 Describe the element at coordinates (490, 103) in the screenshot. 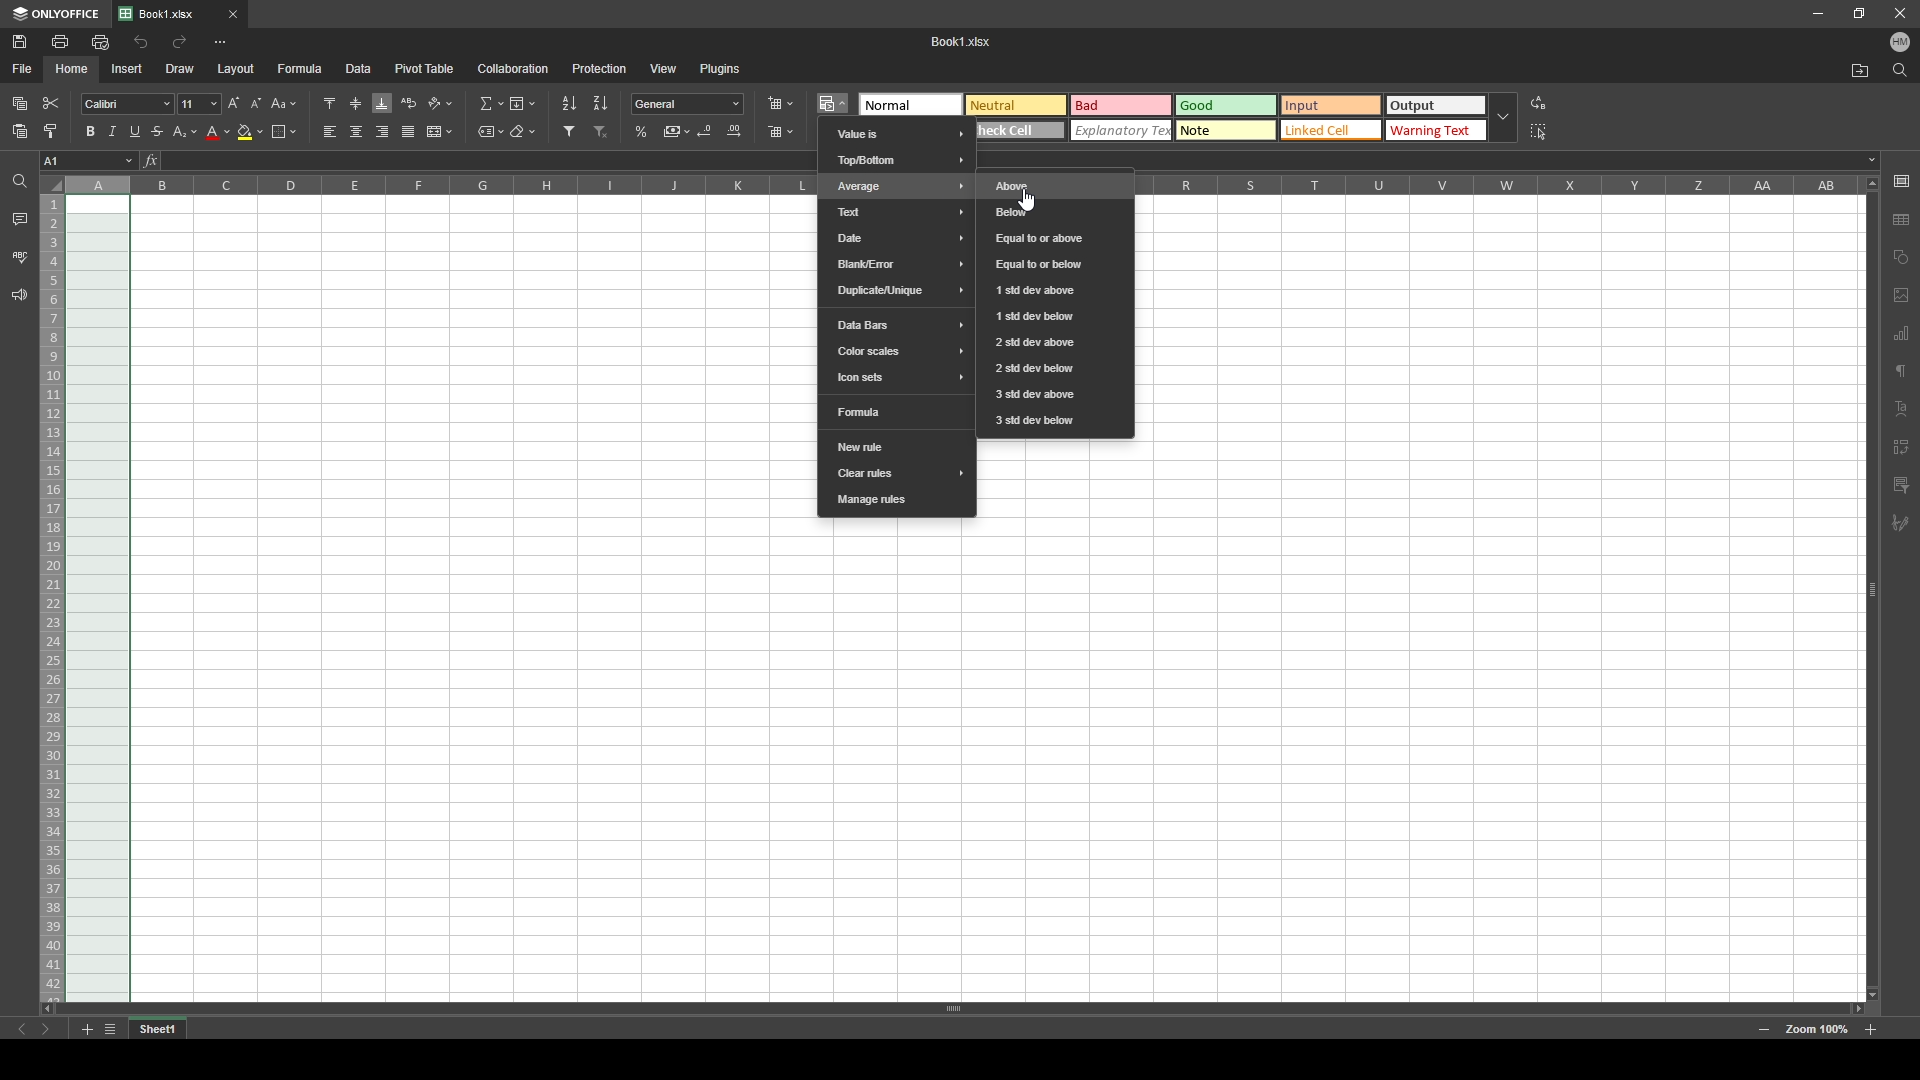

I see `summation` at that location.